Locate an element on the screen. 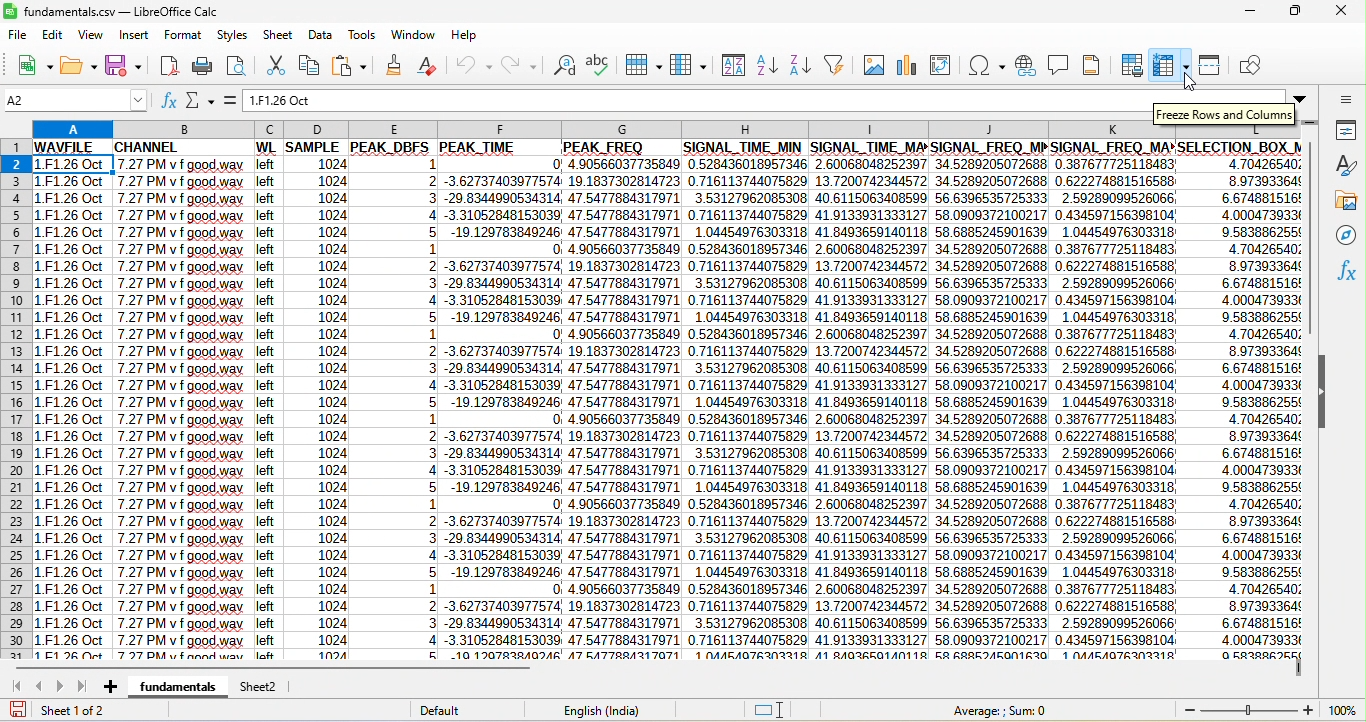  sort is located at coordinates (730, 66).